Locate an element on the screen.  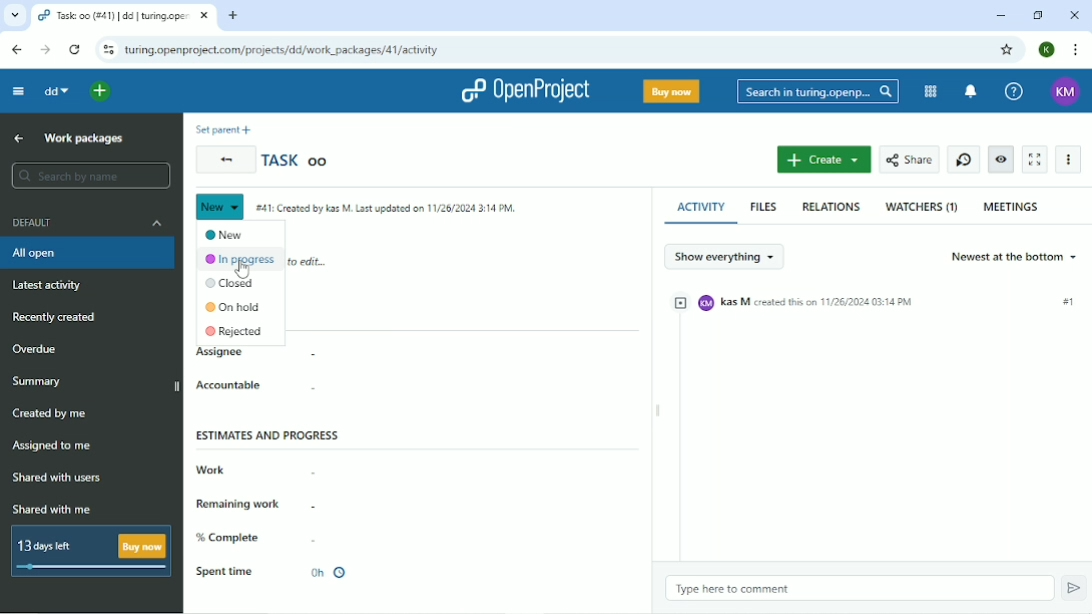
Reload this page is located at coordinates (75, 50).